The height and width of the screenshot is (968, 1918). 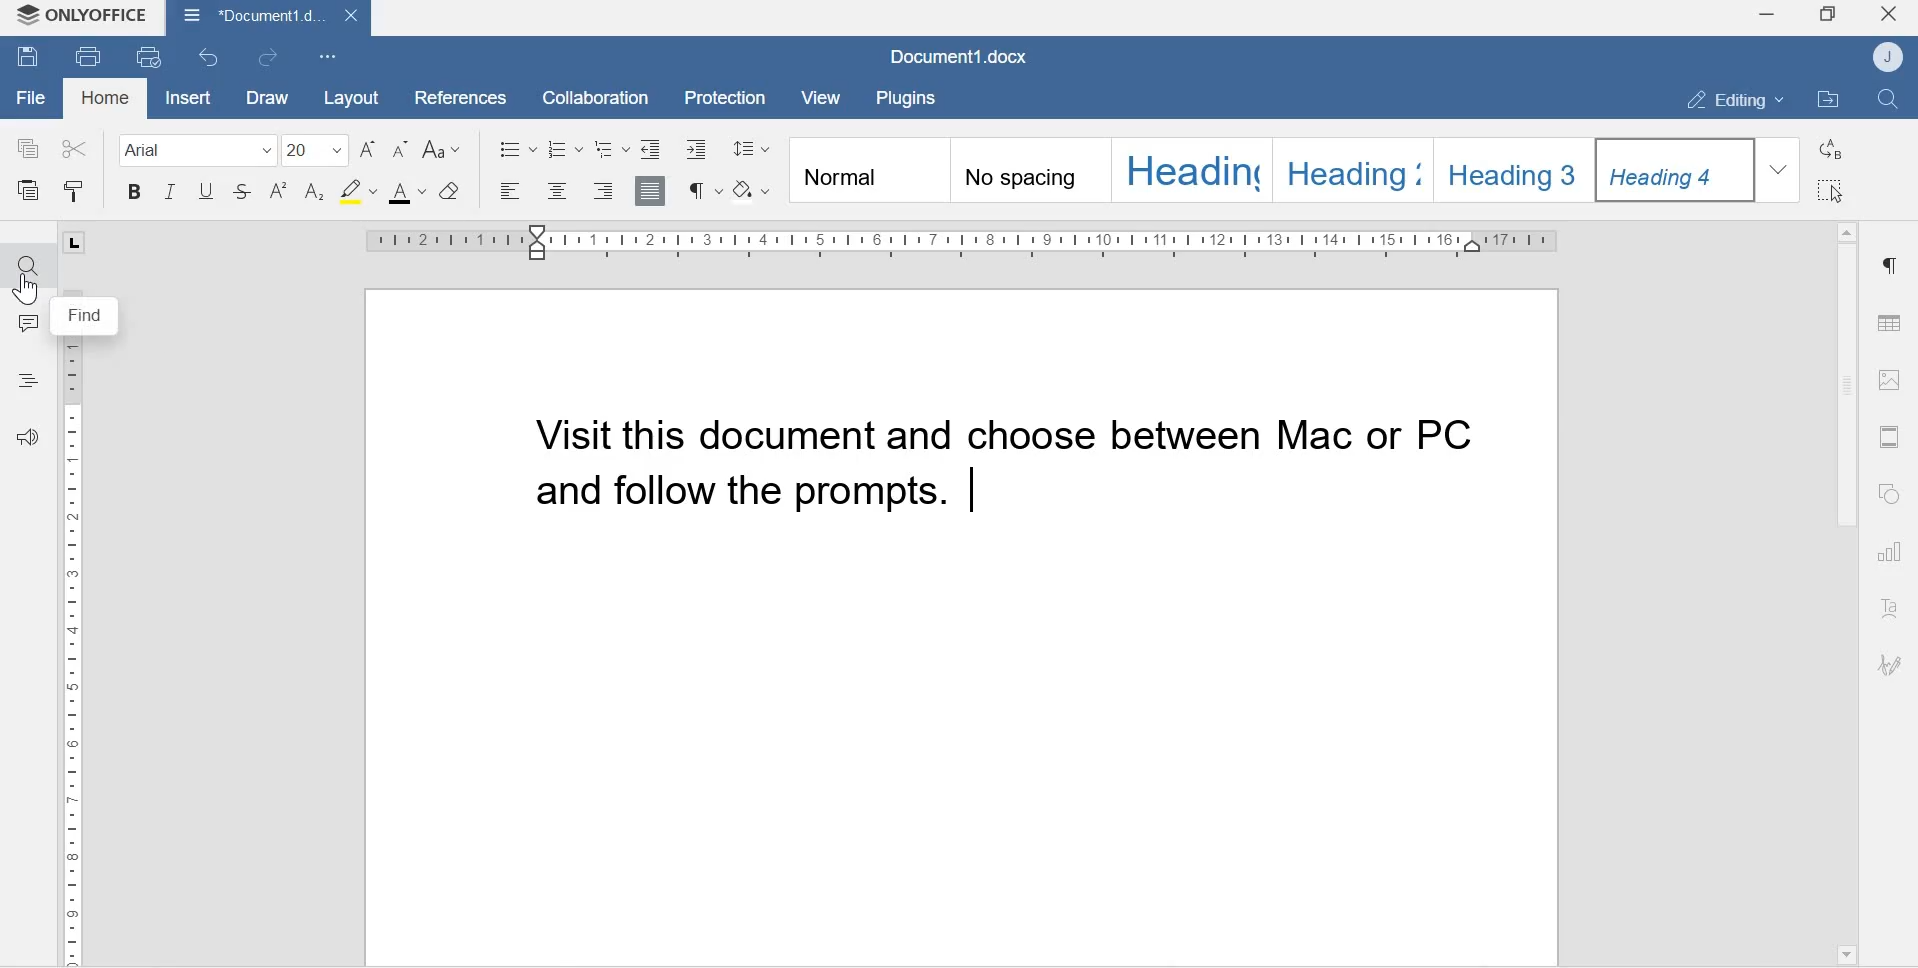 I want to click on tab stop marker, so click(x=80, y=241).